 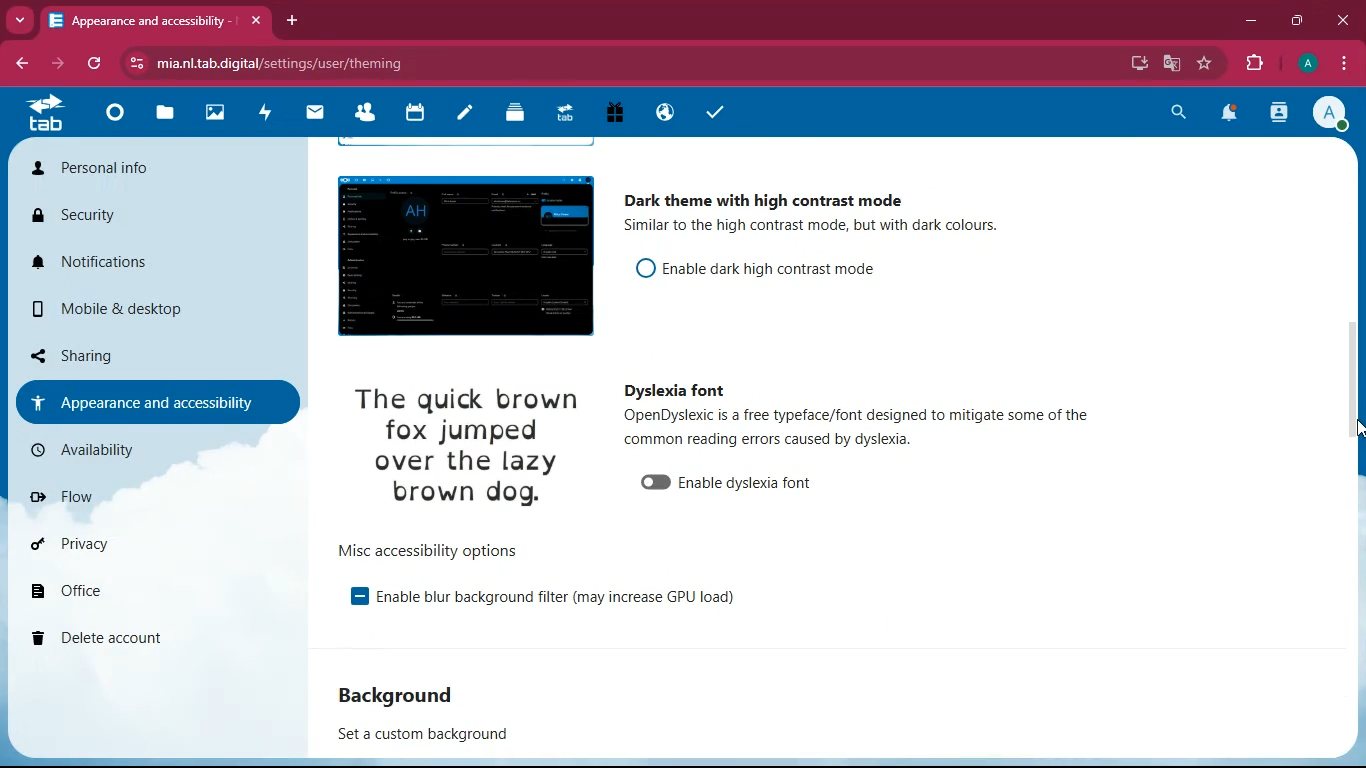 What do you see at coordinates (1248, 20) in the screenshot?
I see `minimize` at bounding box center [1248, 20].